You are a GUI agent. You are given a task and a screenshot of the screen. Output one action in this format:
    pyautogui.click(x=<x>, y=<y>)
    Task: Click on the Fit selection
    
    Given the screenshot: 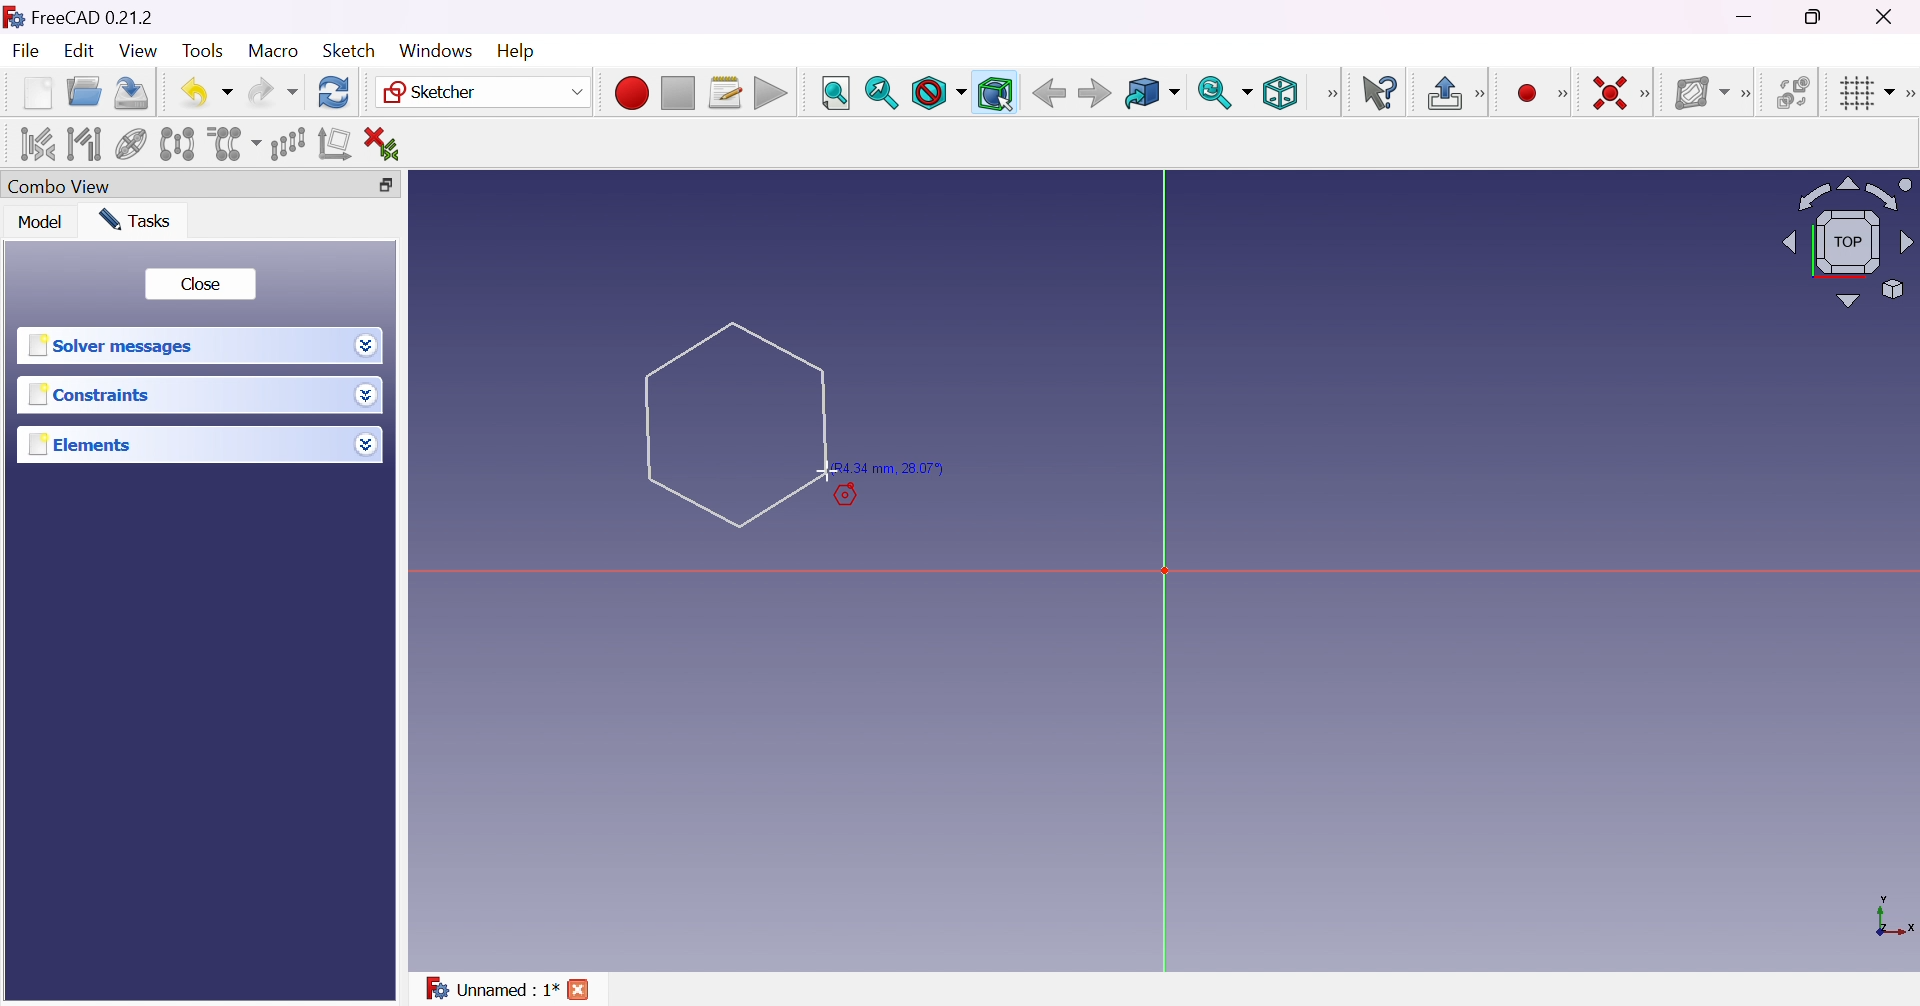 What is the action you would take?
    pyautogui.click(x=882, y=93)
    